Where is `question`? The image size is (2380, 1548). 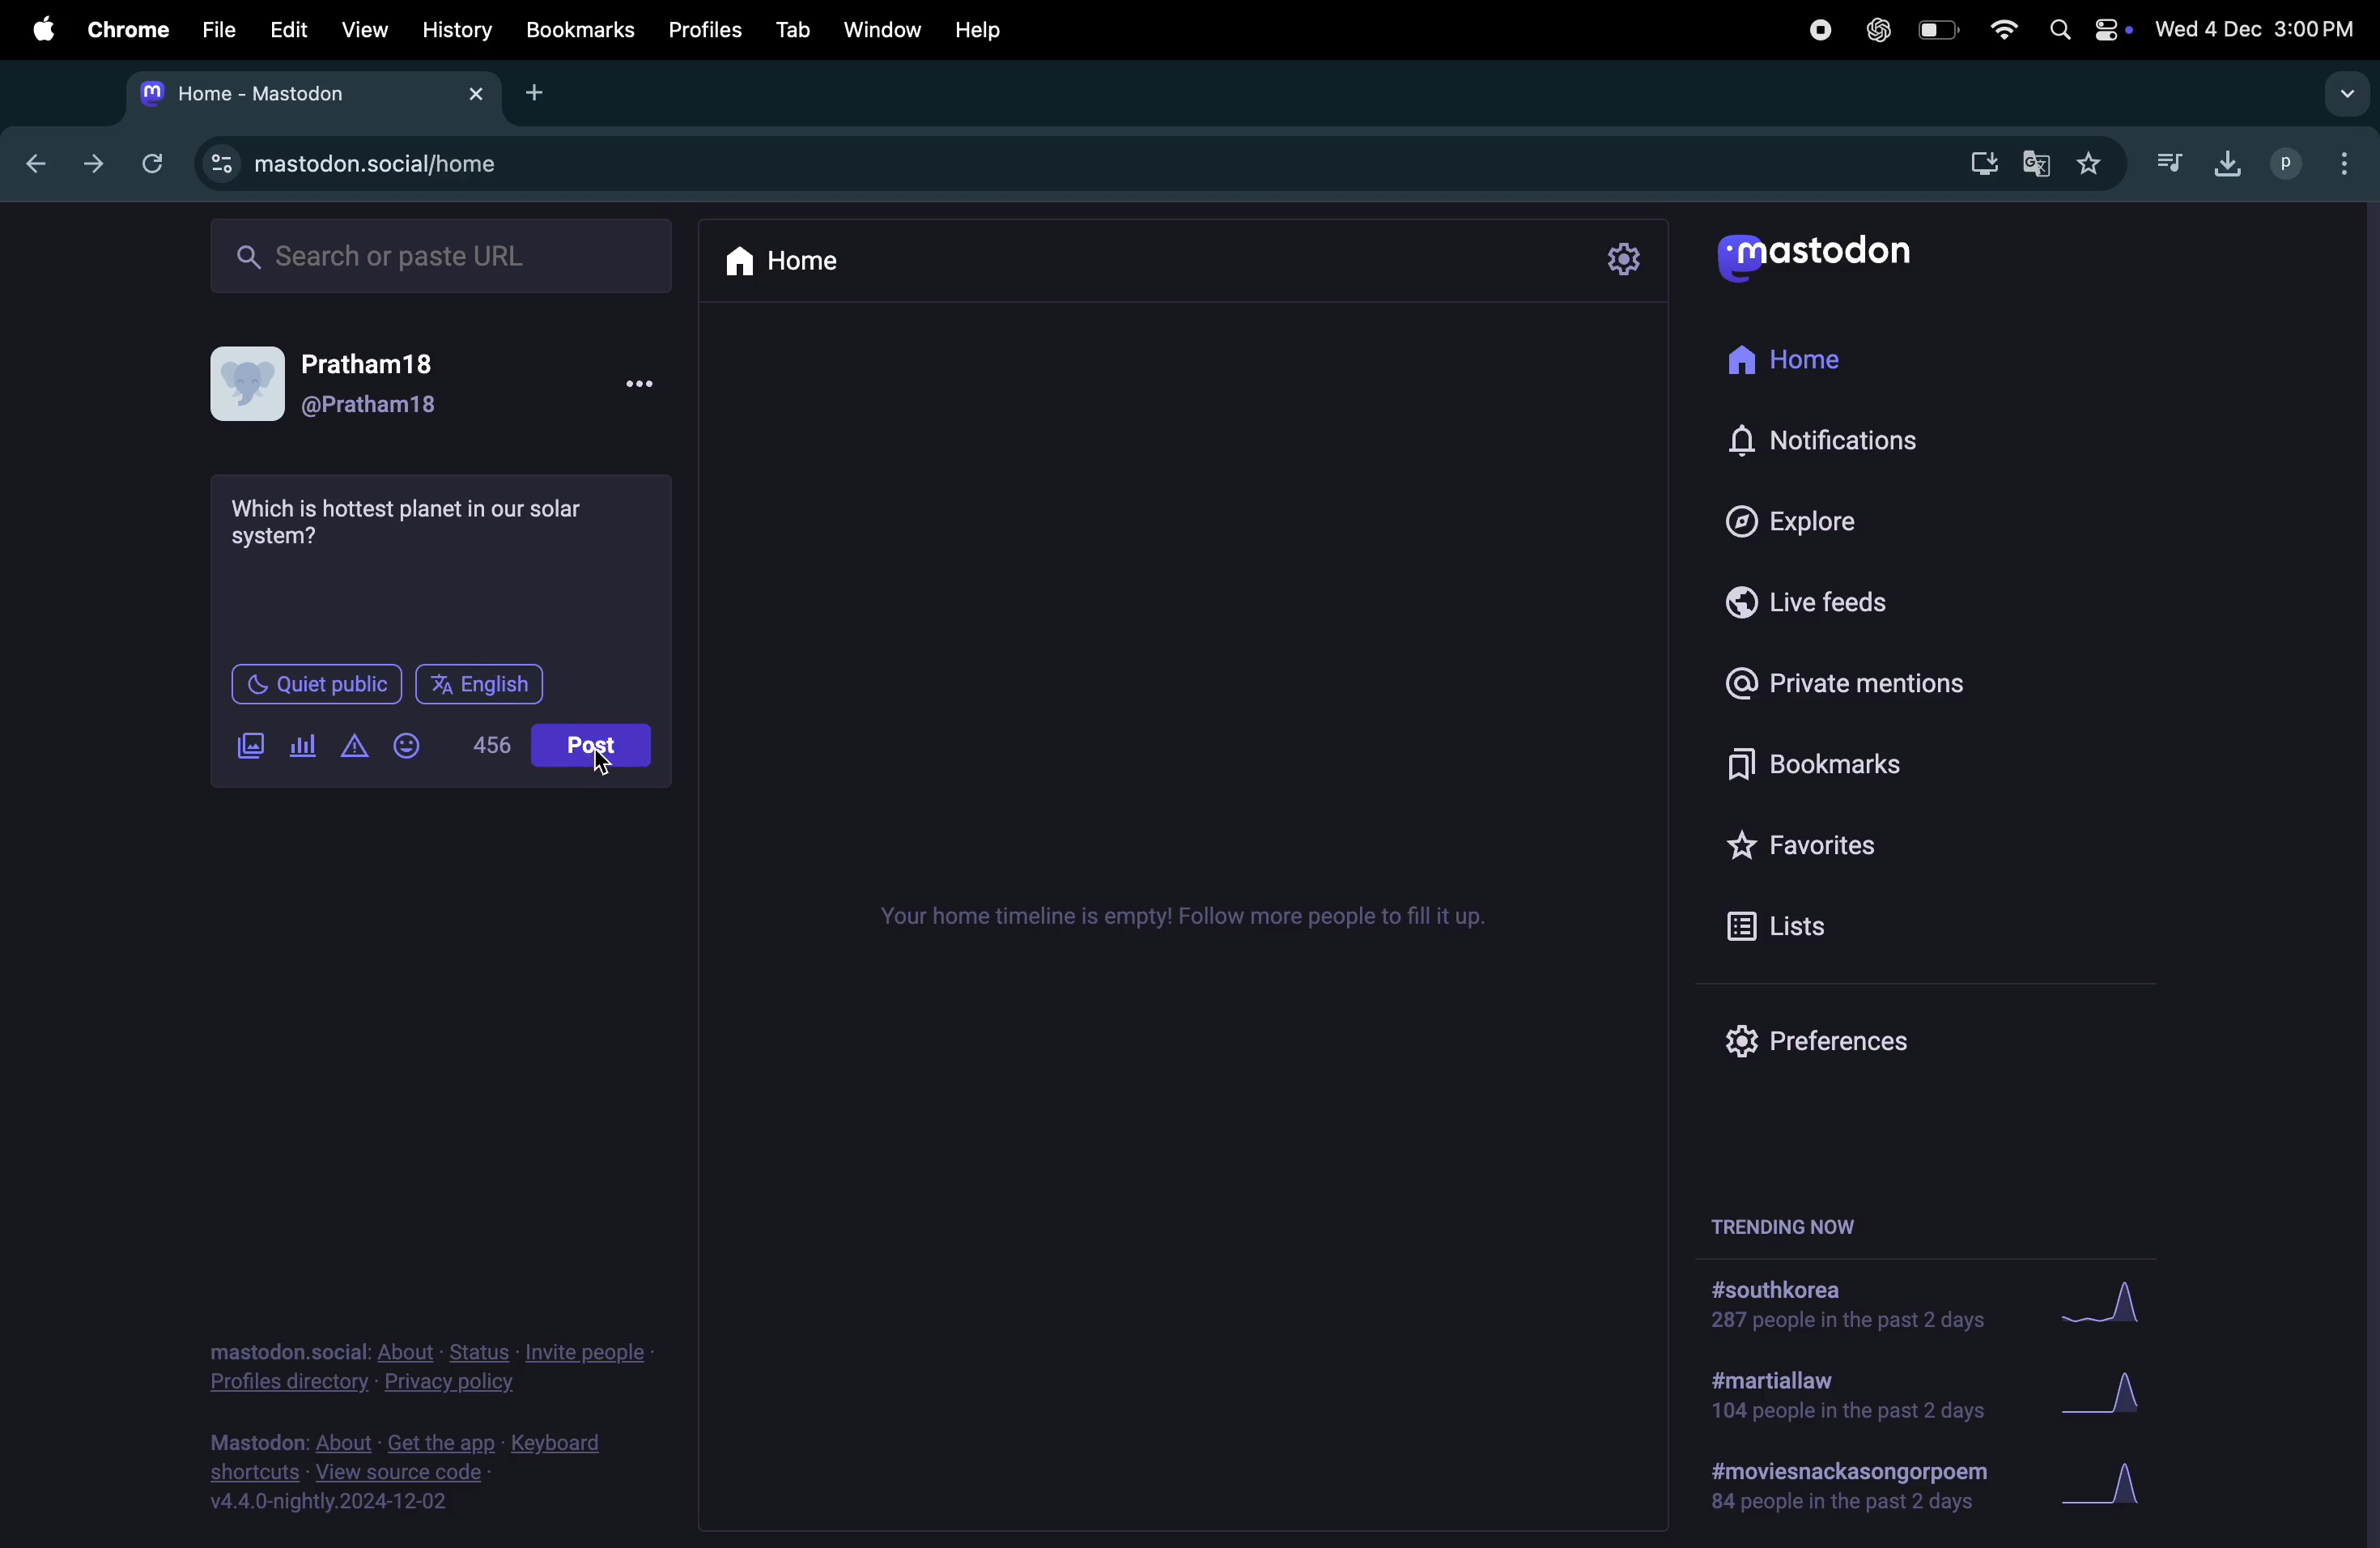 question is located at coordinates (414, 520).